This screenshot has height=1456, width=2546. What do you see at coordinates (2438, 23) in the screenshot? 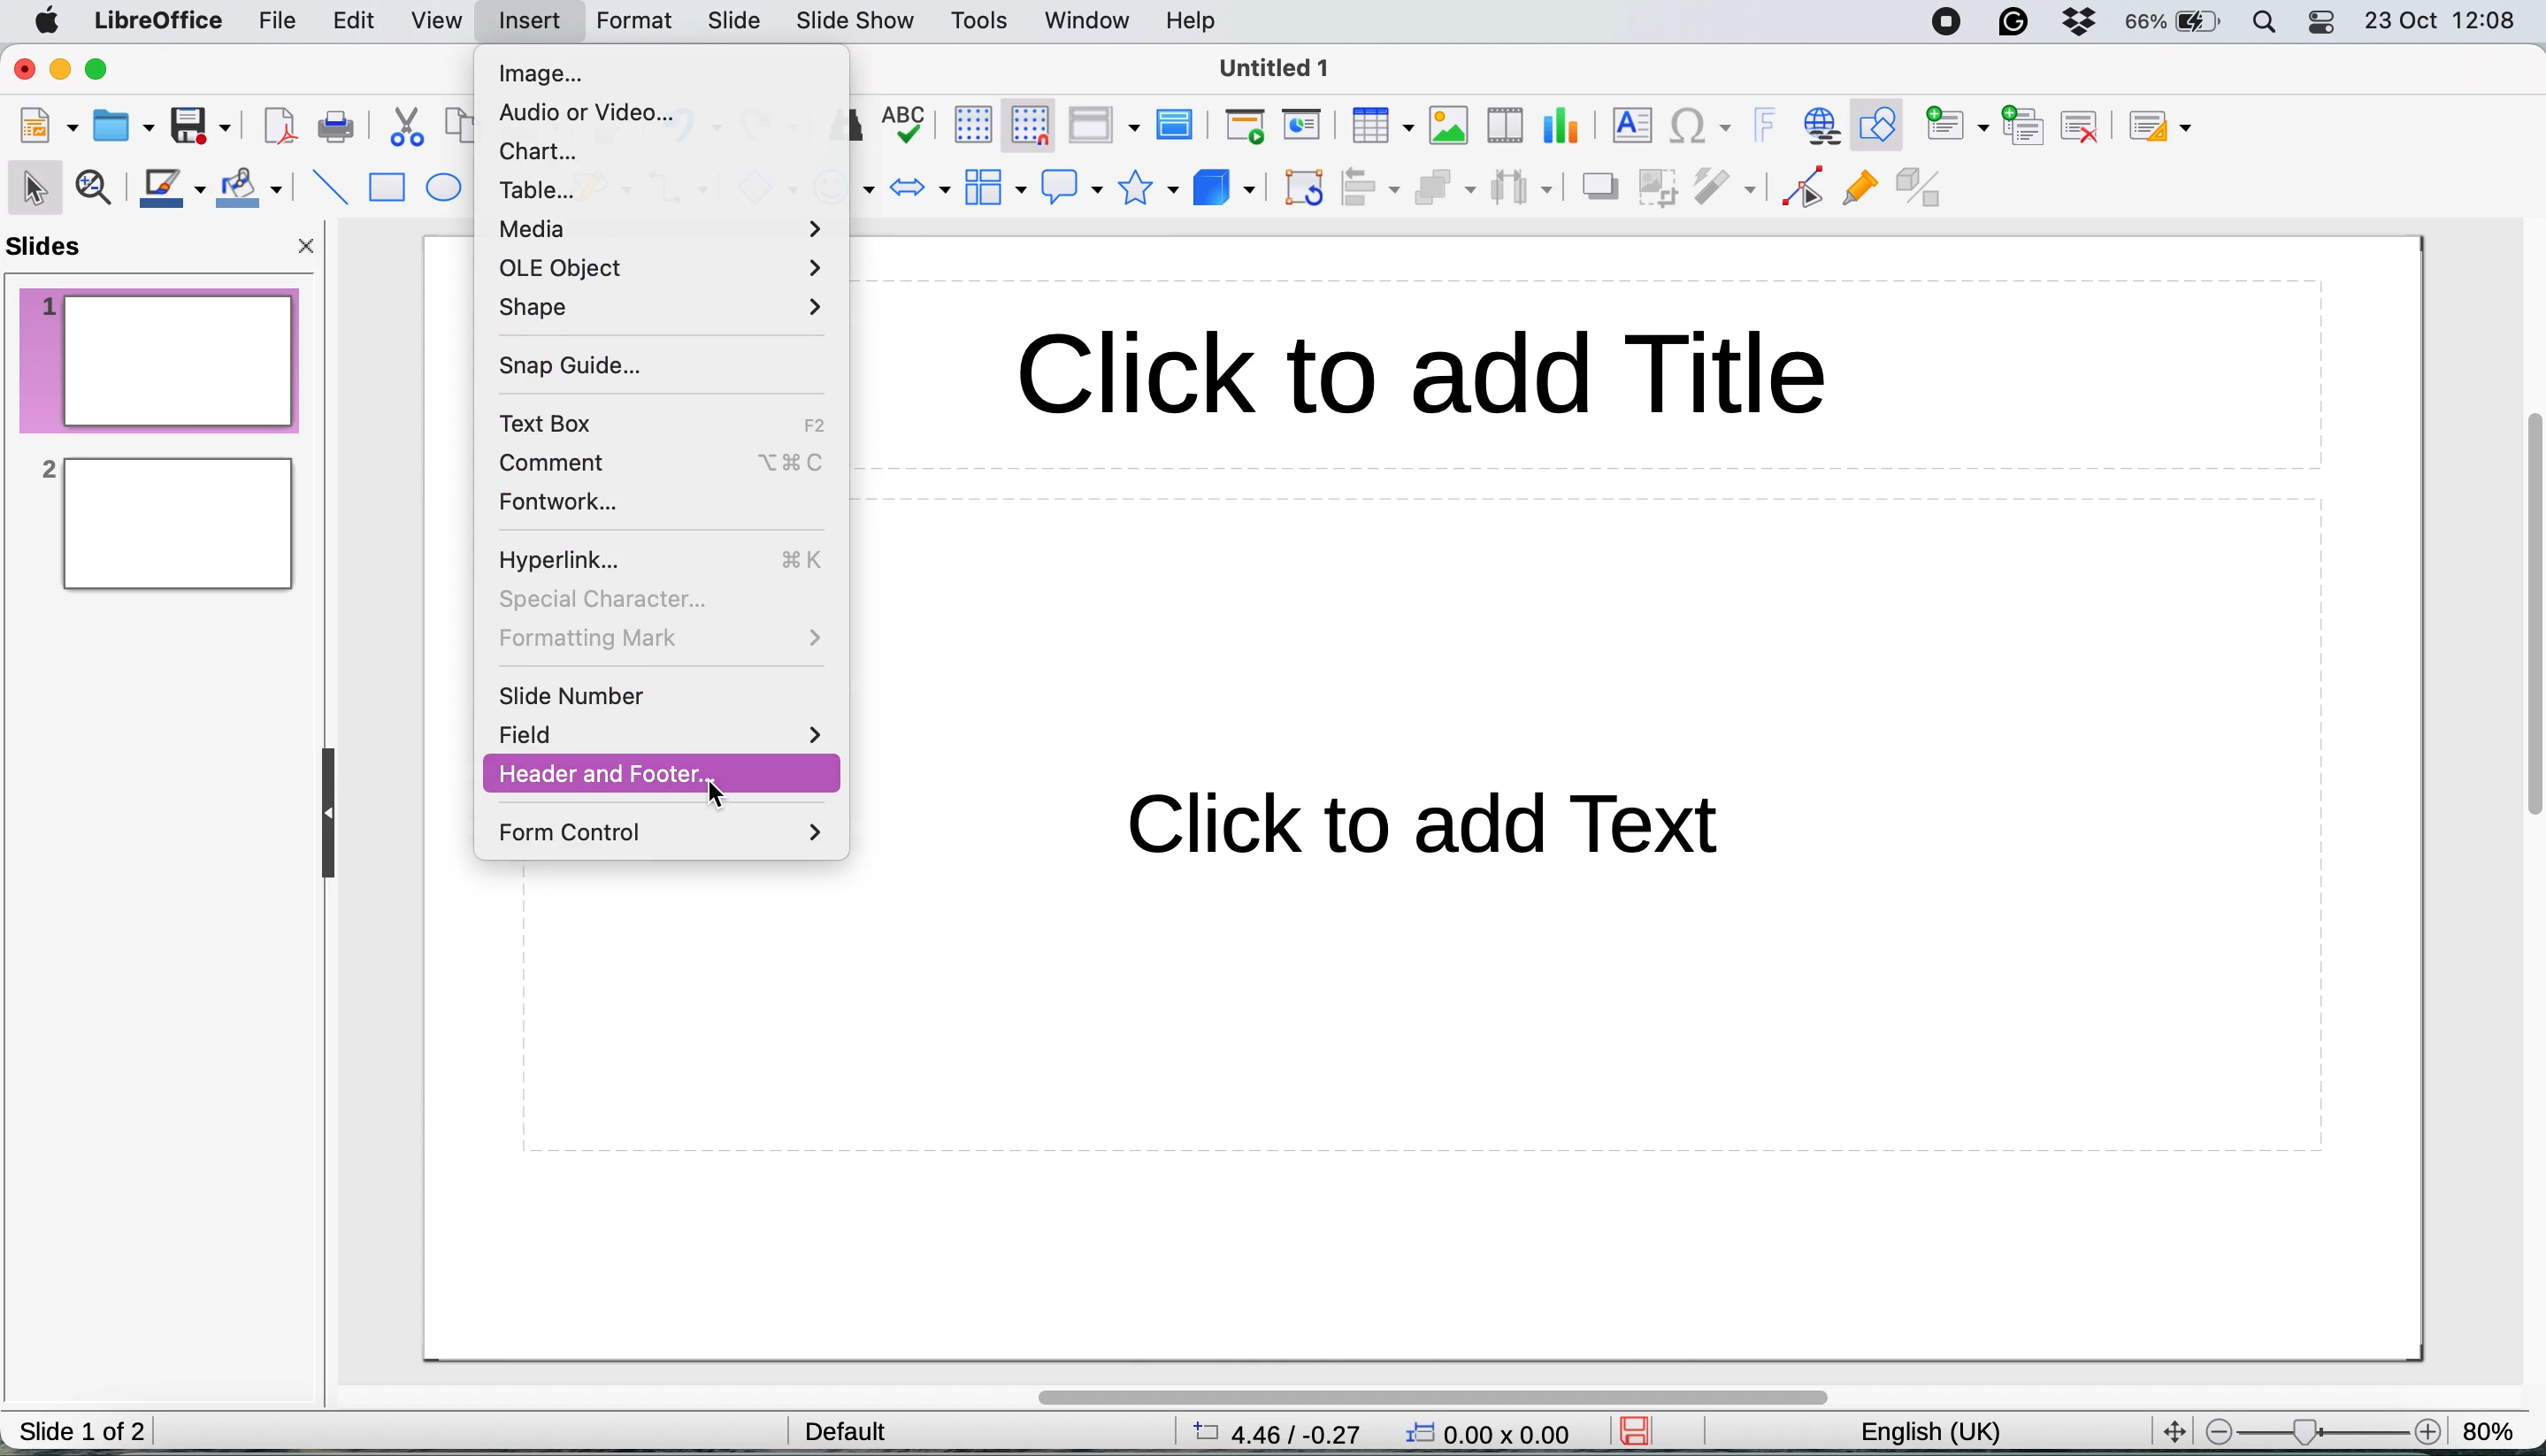
I see `23 oct 12:08` at bounding box center [2438, 23].